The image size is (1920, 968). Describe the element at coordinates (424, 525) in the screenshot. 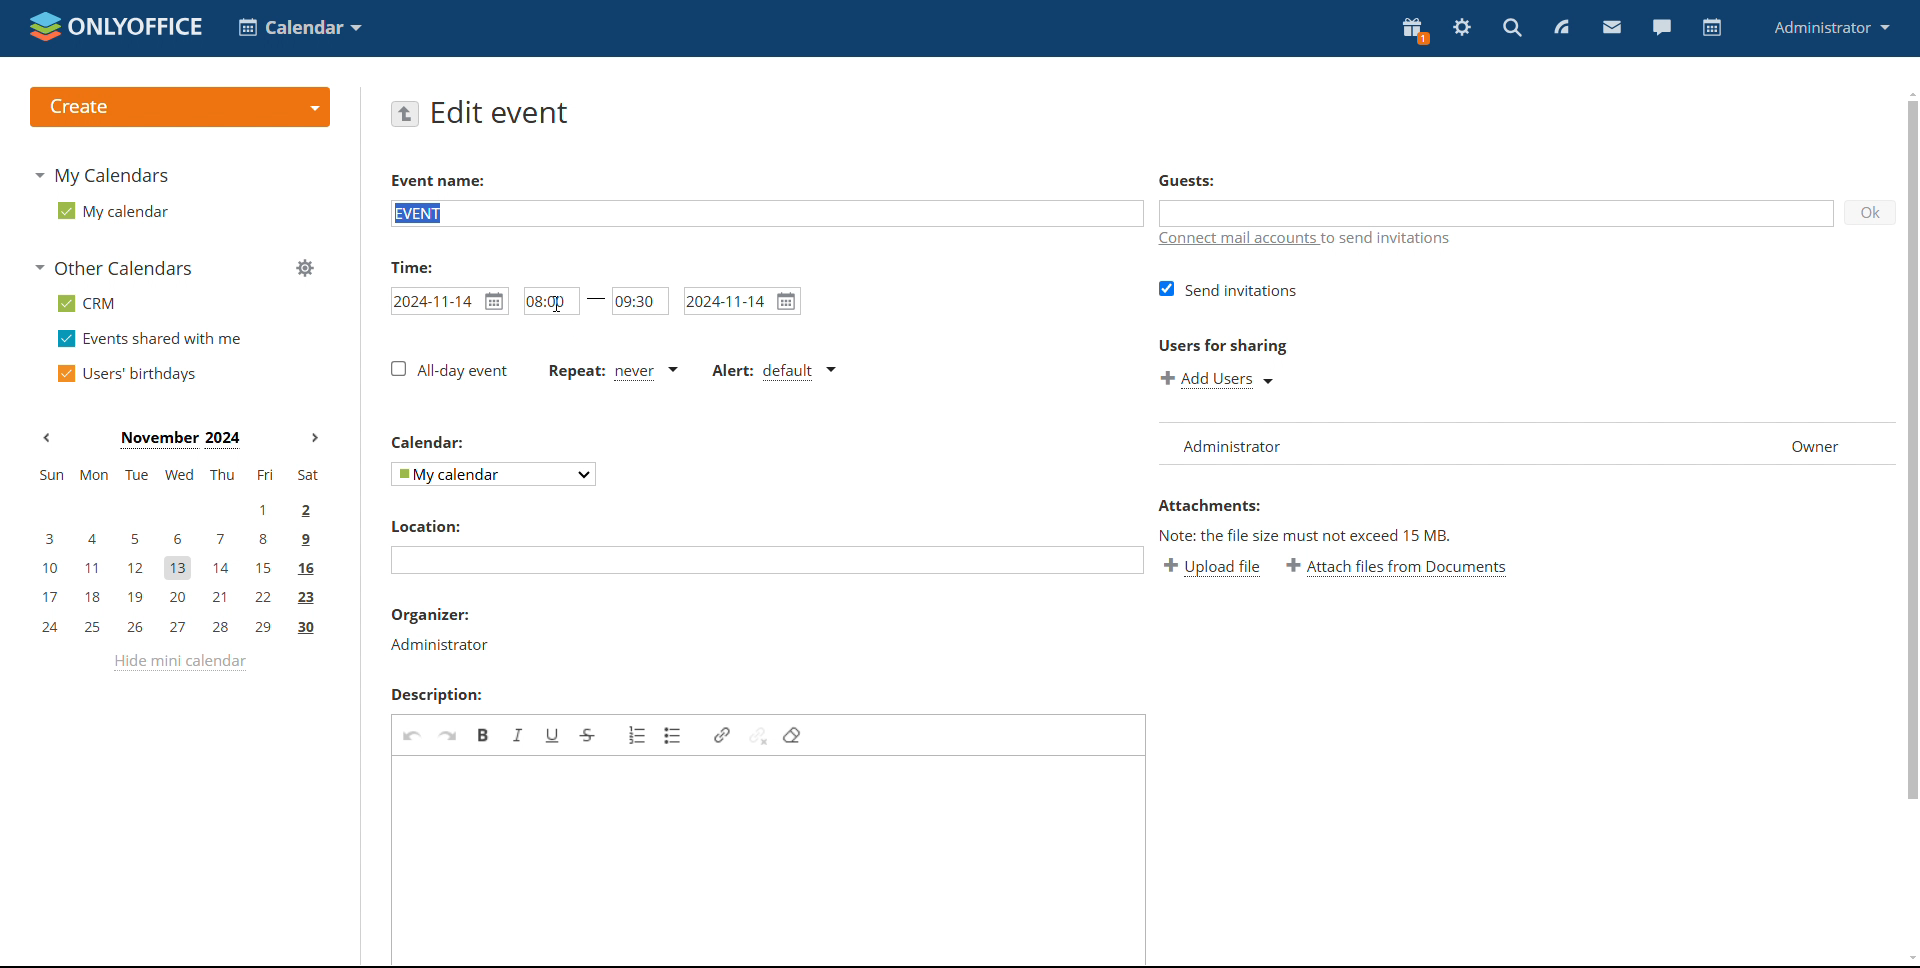

I see `location` at that location.